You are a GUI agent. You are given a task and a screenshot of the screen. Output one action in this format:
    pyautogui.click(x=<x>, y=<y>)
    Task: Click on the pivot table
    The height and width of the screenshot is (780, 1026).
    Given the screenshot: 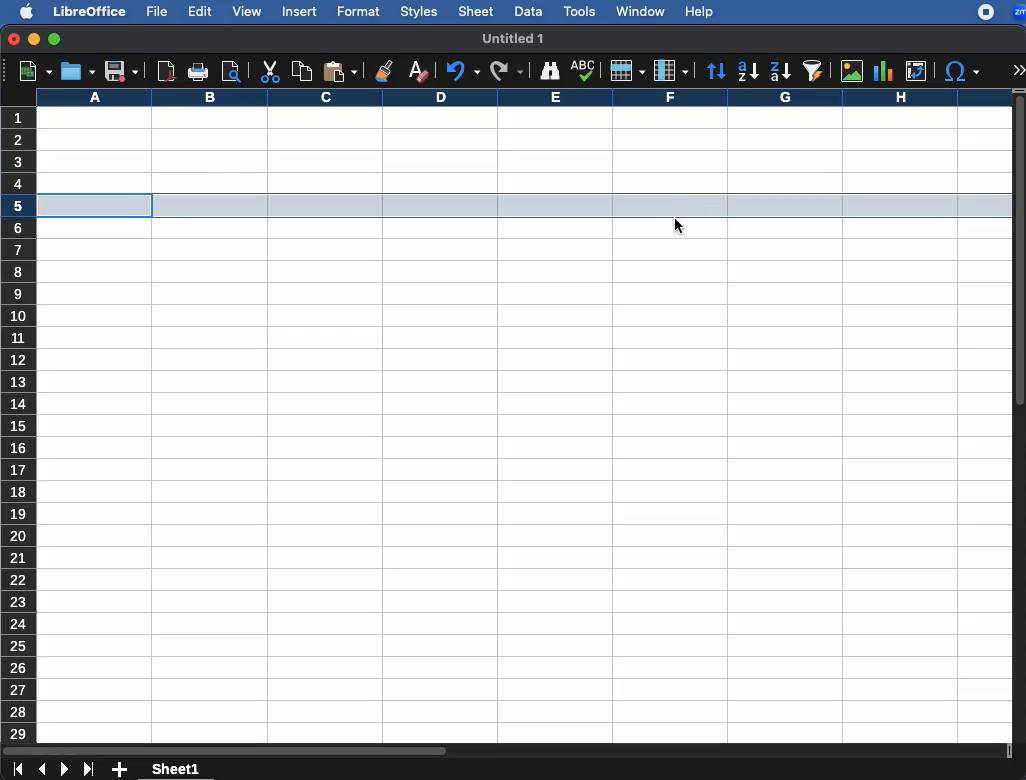 What is the action you would take?
    pyautogui.click(x=914, y=70)
    